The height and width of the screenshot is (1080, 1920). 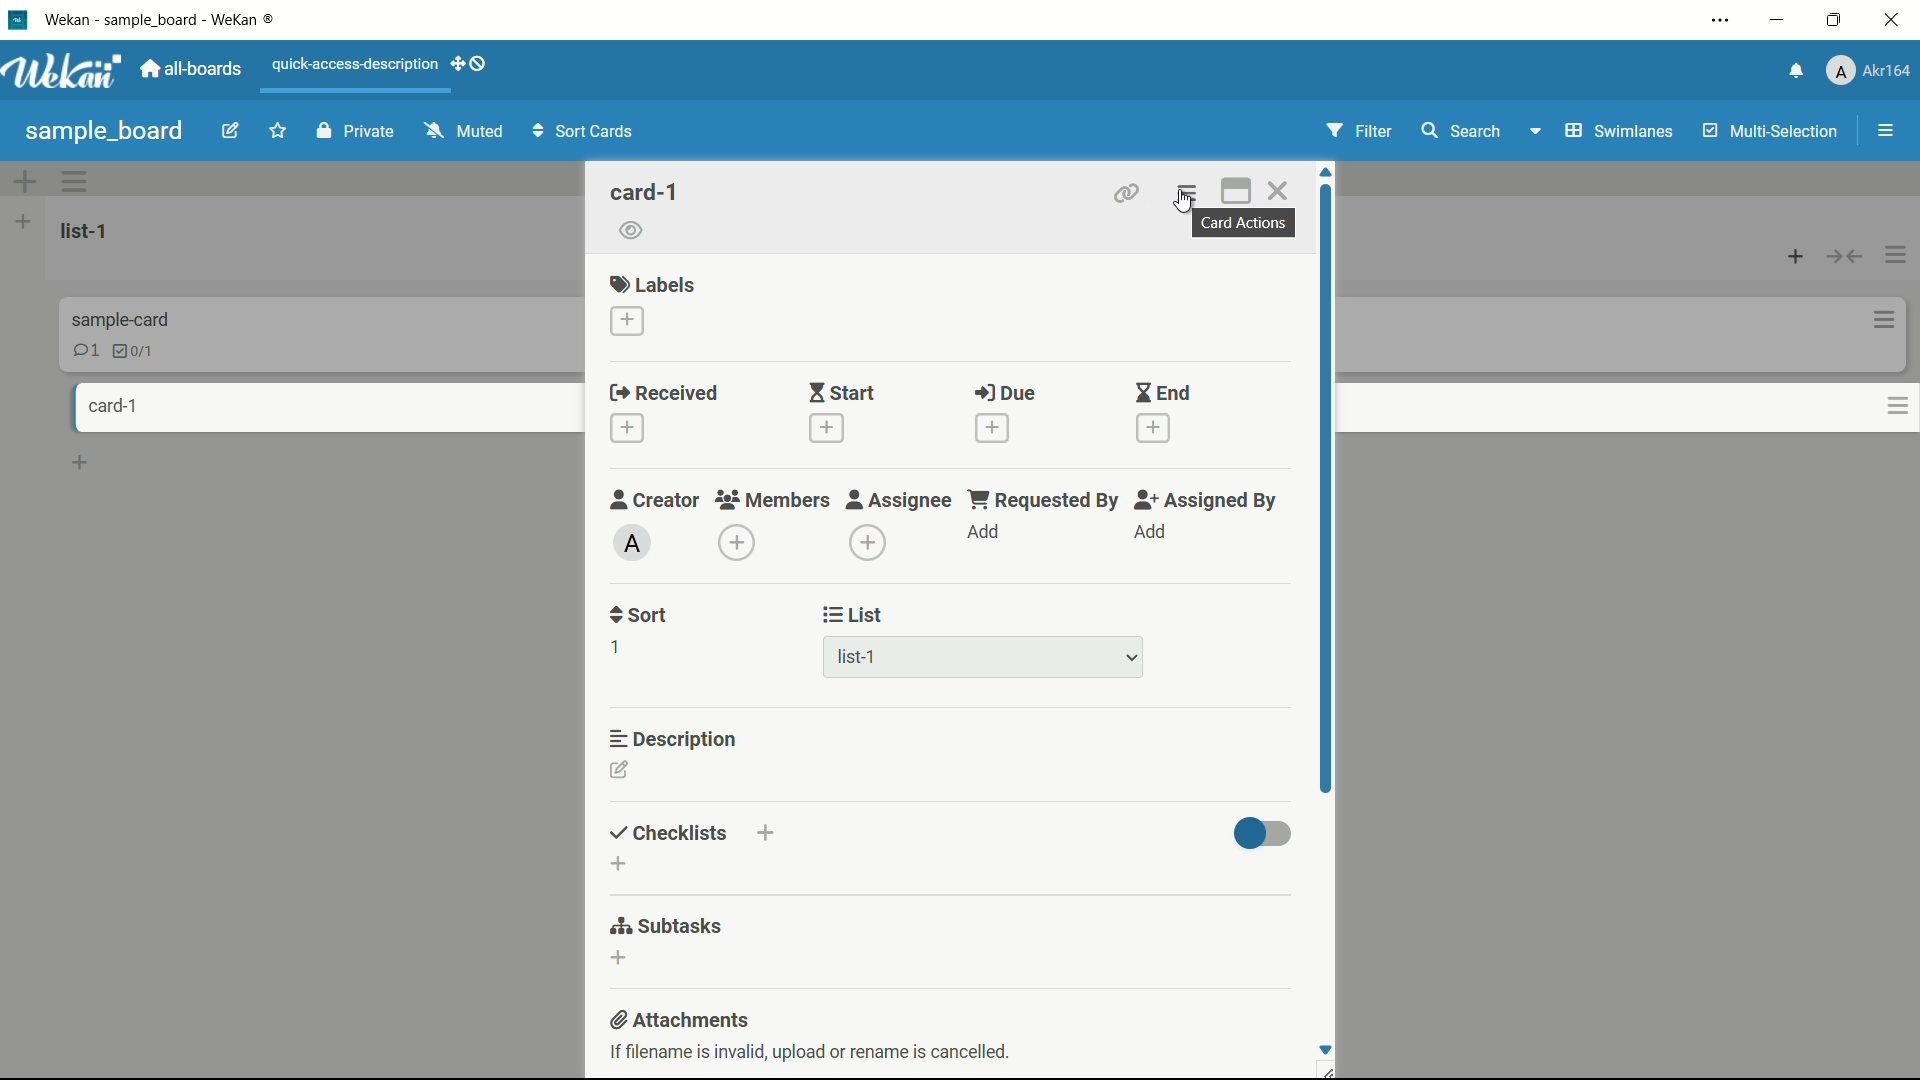 What do you see at coordinates (653, 284) in the screenshot?
I see `labels` at bounding box center [653, 284].